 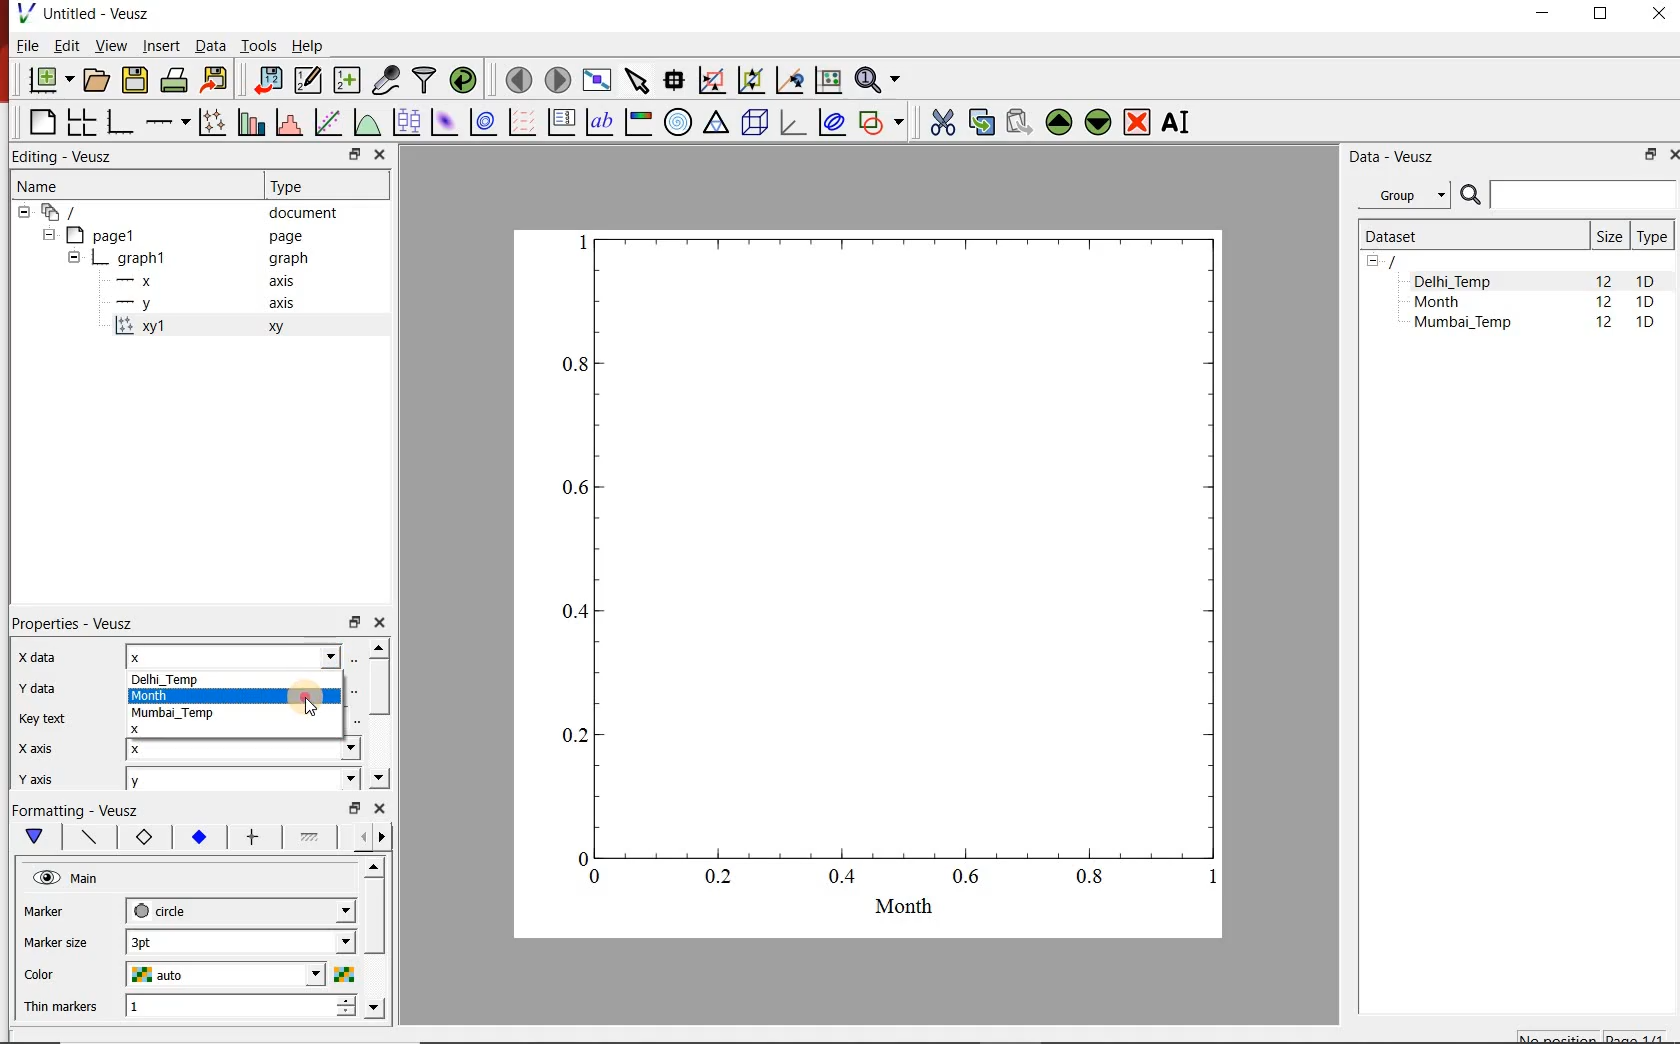 What do you see at coordinates (31, 837) in the screenshot?
I see `Main formatting` at bounding box center [31, 837].